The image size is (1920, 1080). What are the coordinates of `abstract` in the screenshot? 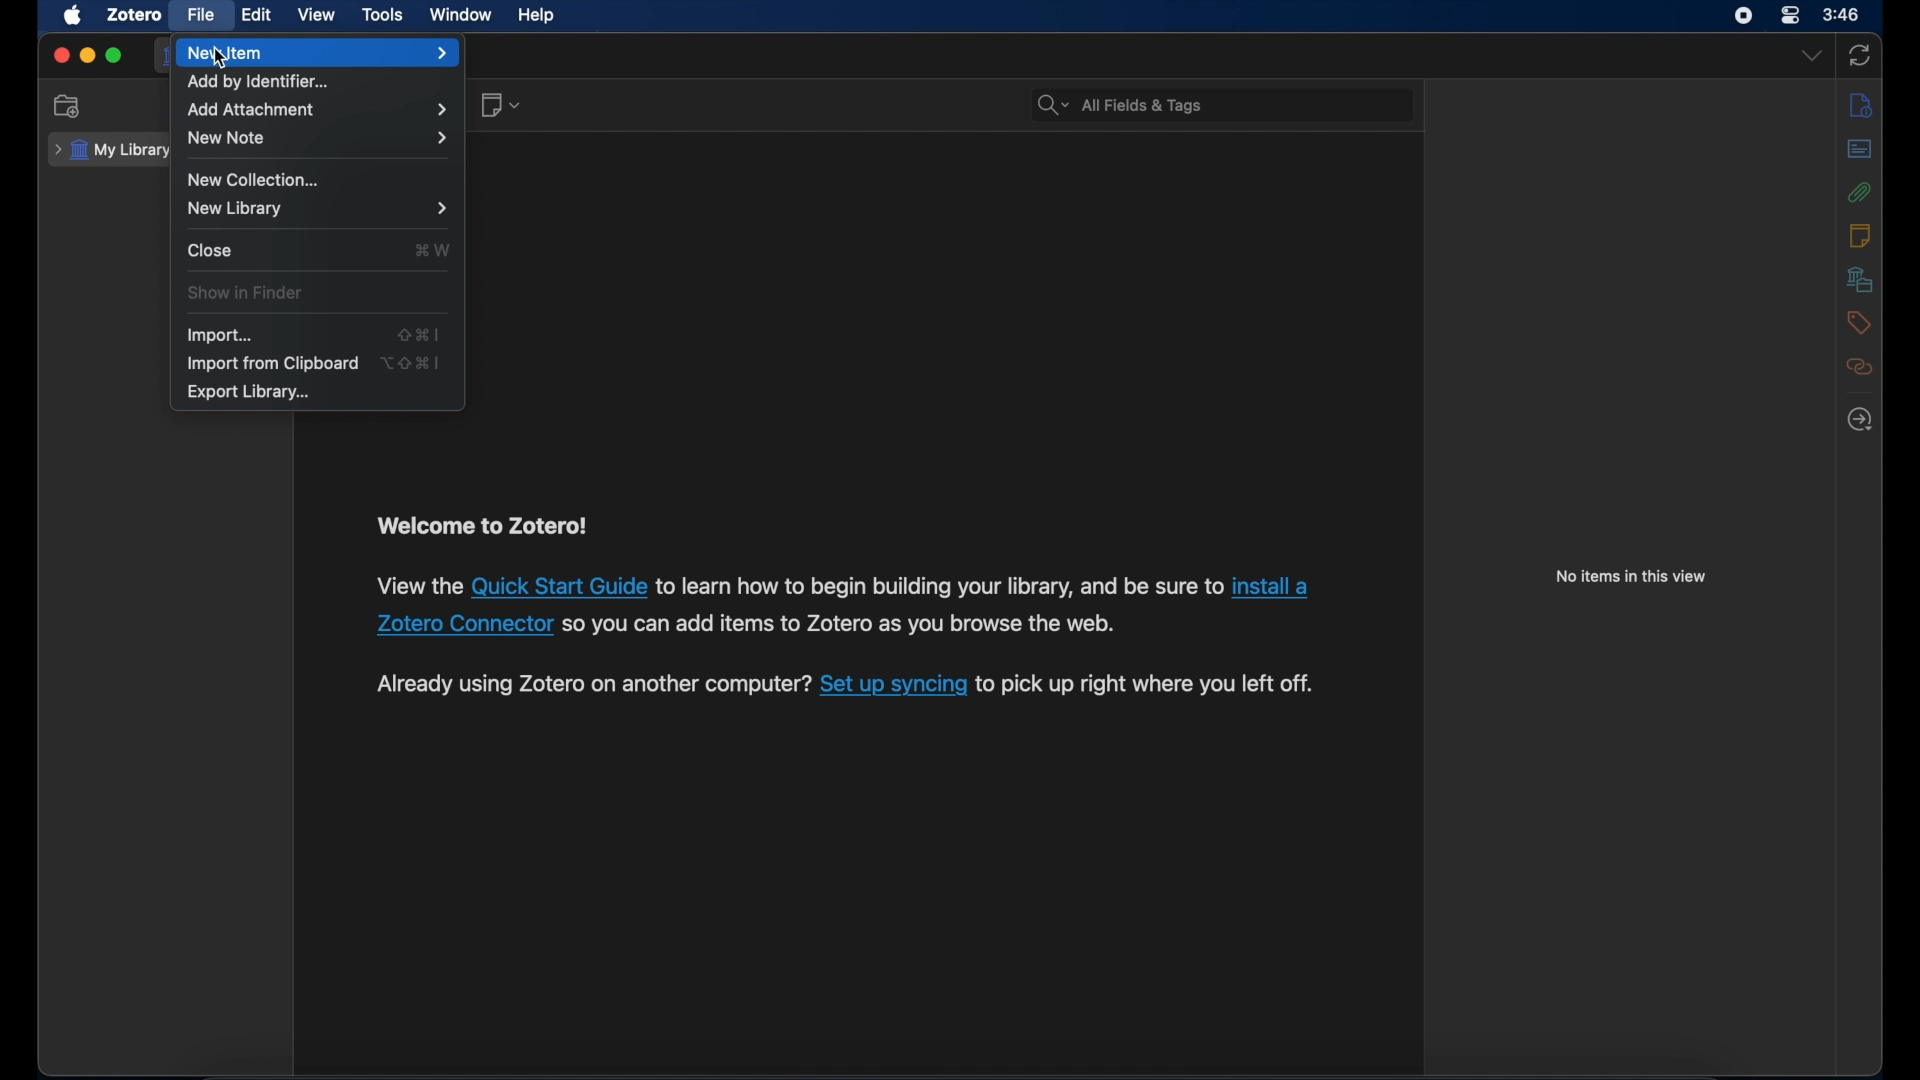 It's located at (1859, 149).